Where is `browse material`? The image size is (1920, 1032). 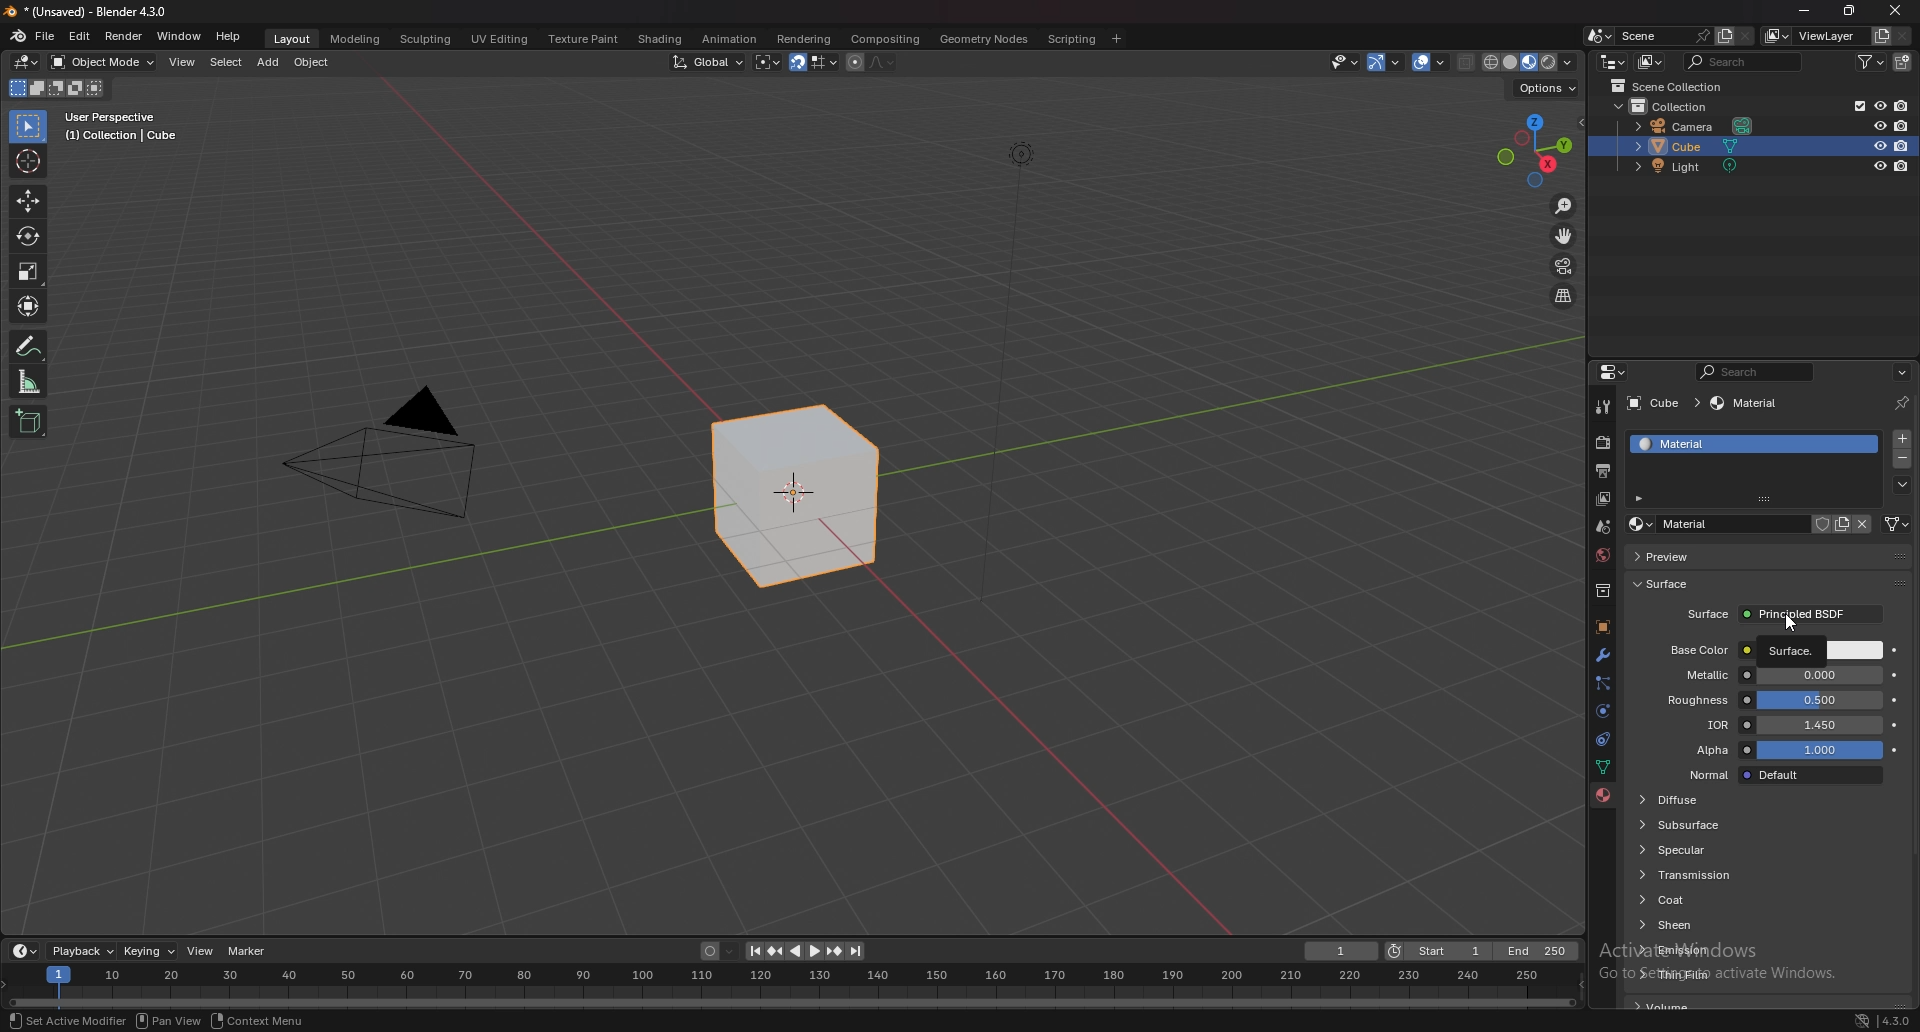 browse material is located at coordinates (1641, 524).